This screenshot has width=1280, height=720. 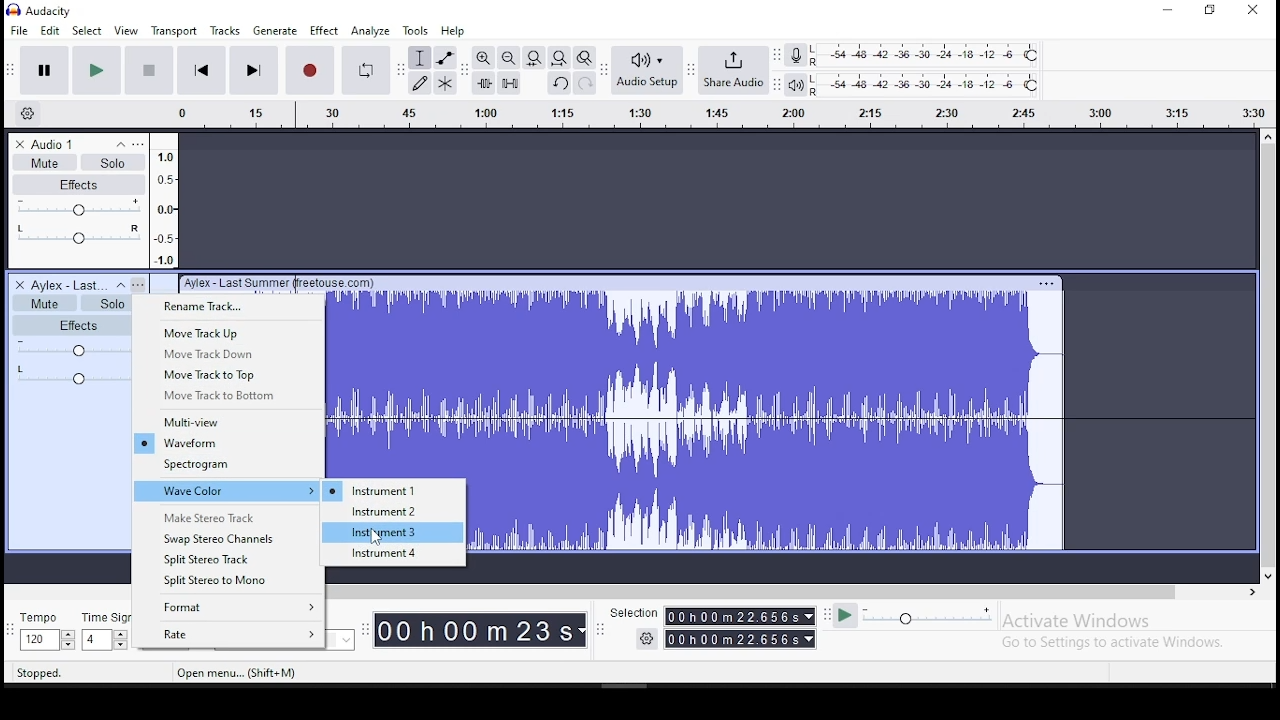 What do you see at coordinates (229, 422) in the screenshot?
I see `multi view` at bounding box center [229, 422].